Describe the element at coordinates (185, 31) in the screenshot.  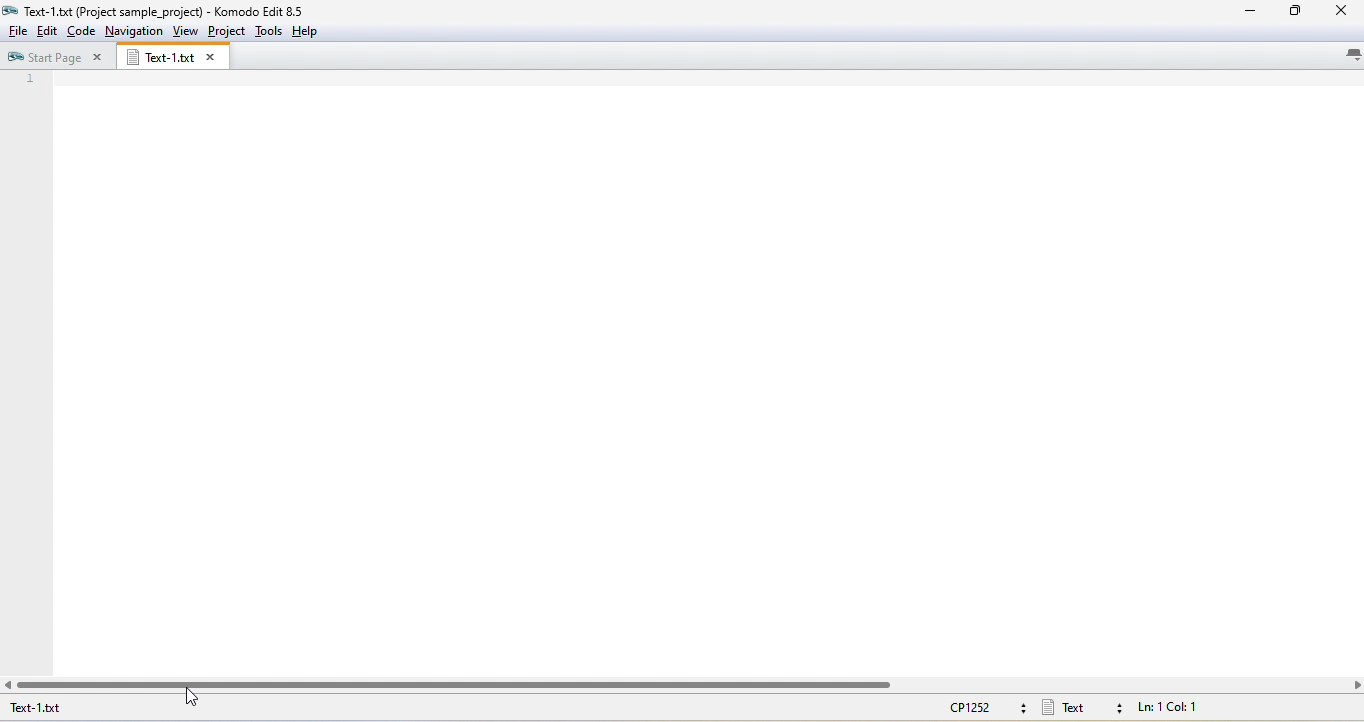
I see `view` at that location.